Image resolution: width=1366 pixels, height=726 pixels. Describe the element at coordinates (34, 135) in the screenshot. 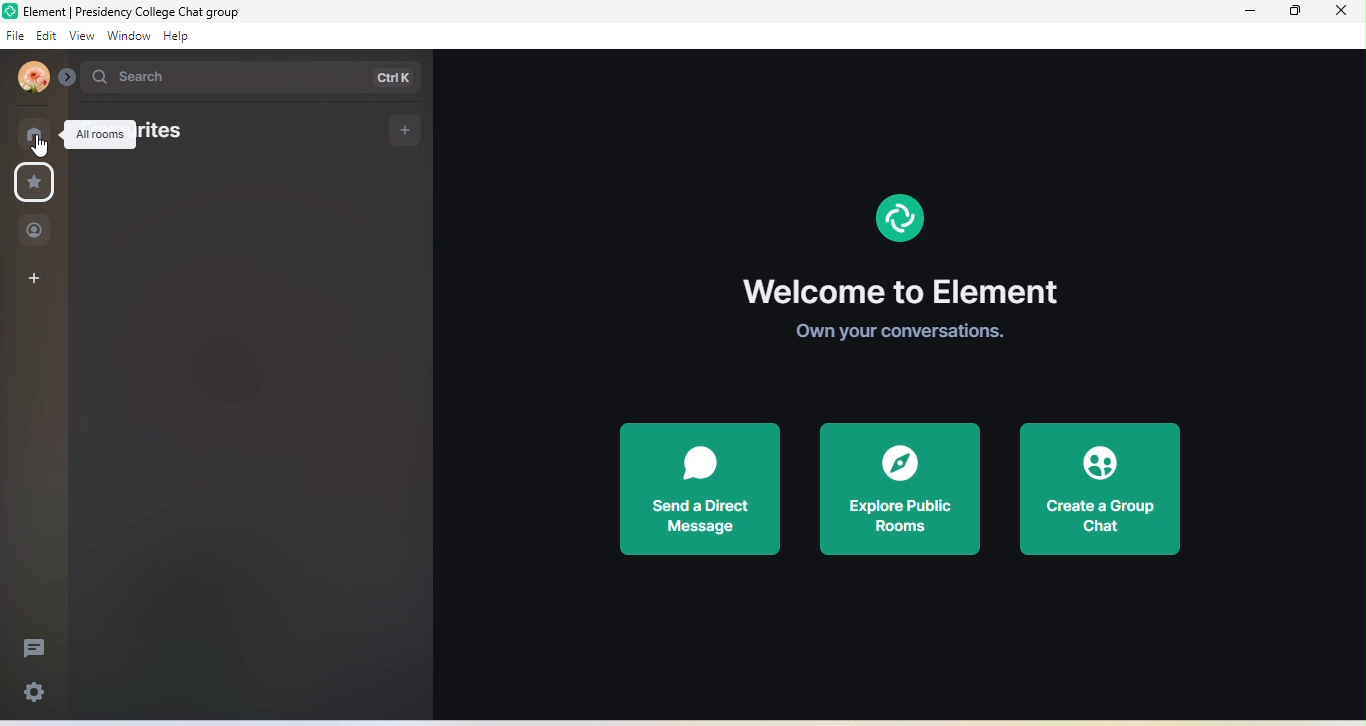

I see `all rooms` at that location.